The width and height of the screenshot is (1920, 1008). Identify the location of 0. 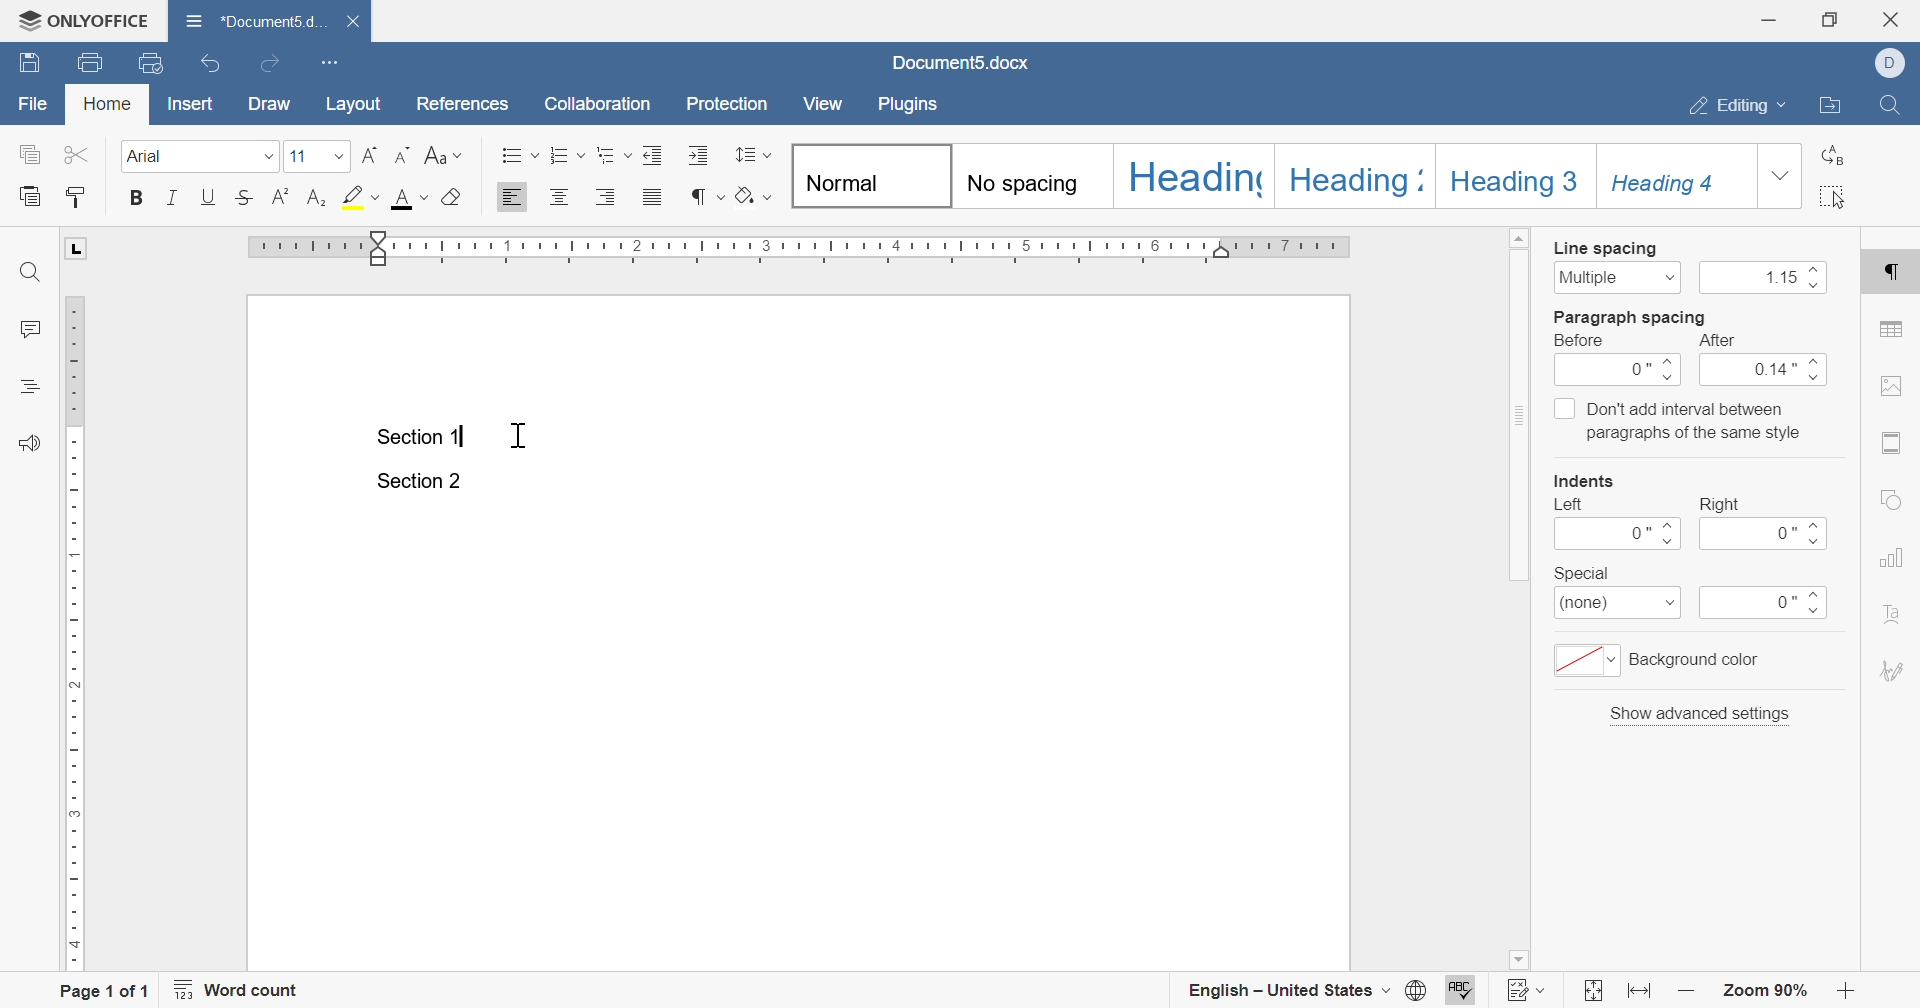
(1767, 534).